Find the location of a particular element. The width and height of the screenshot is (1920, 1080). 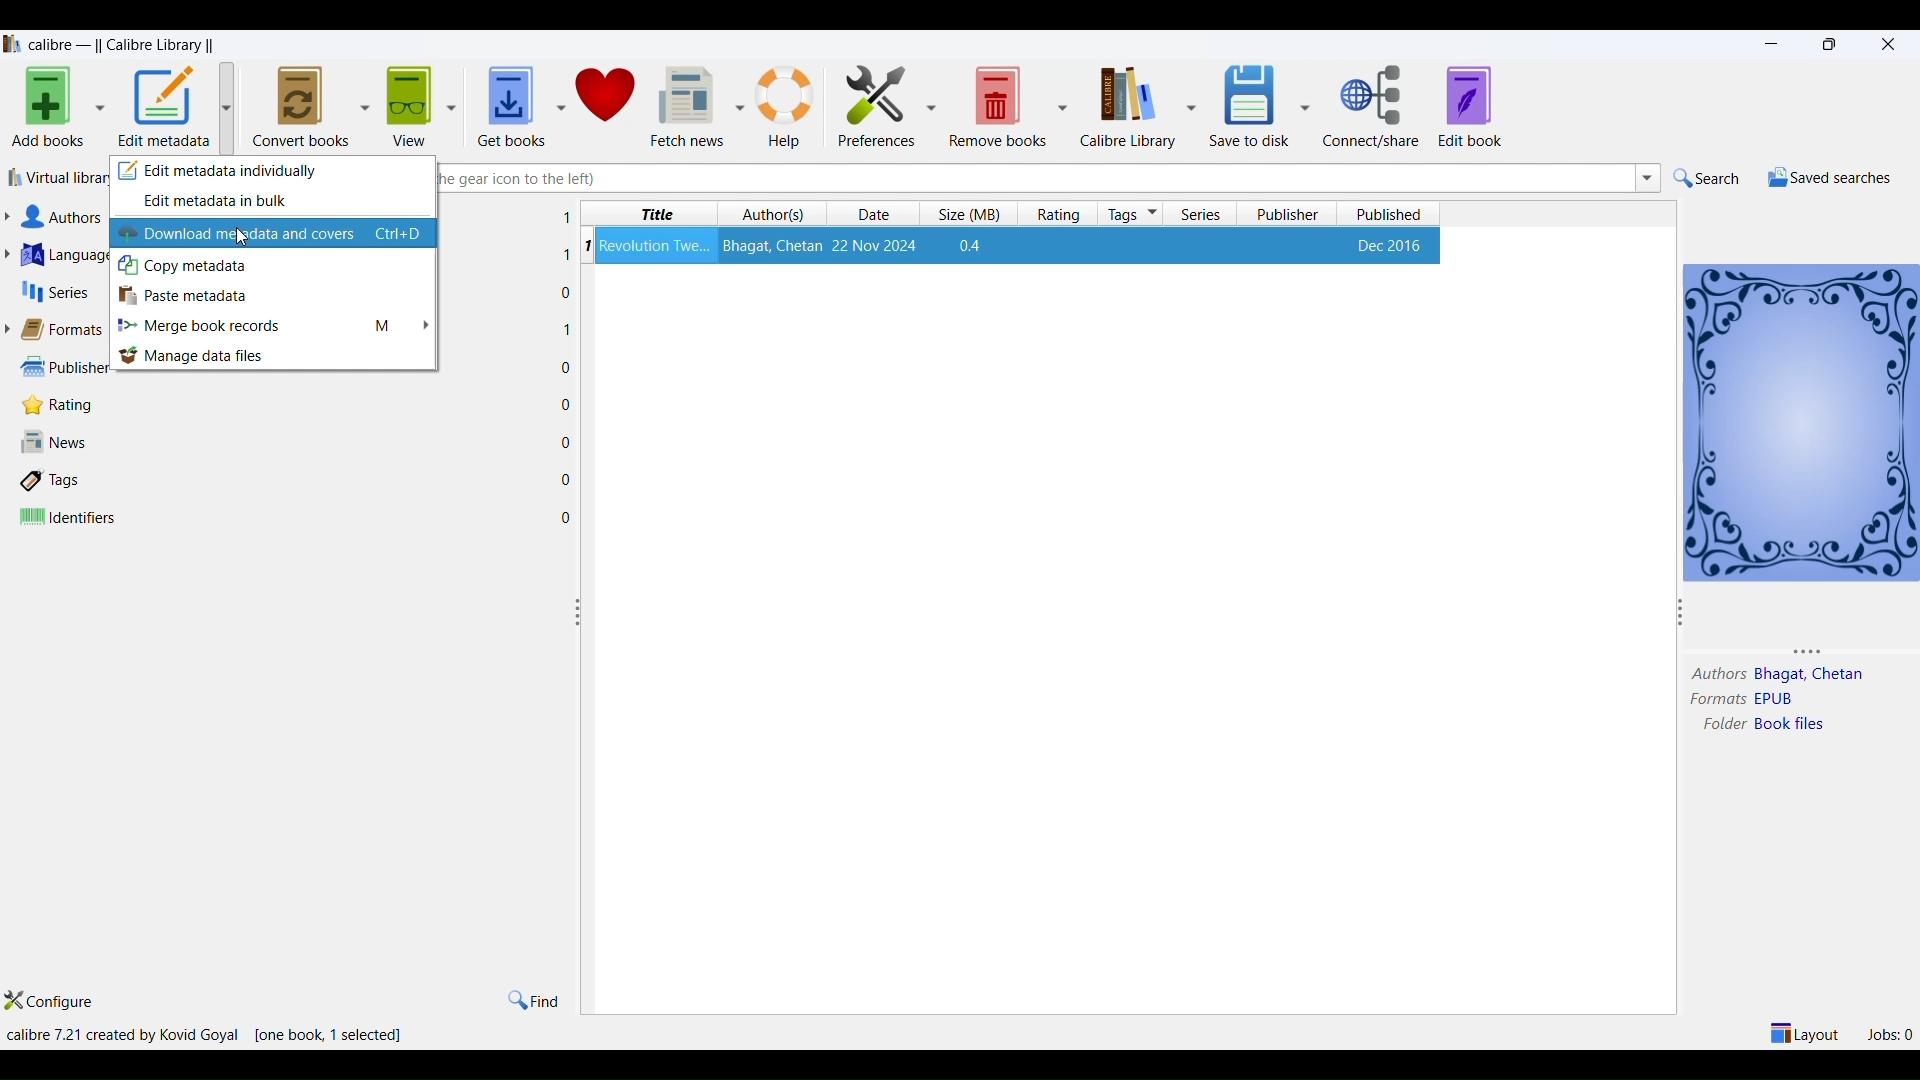

serial number is located at coordinates (586, 245).